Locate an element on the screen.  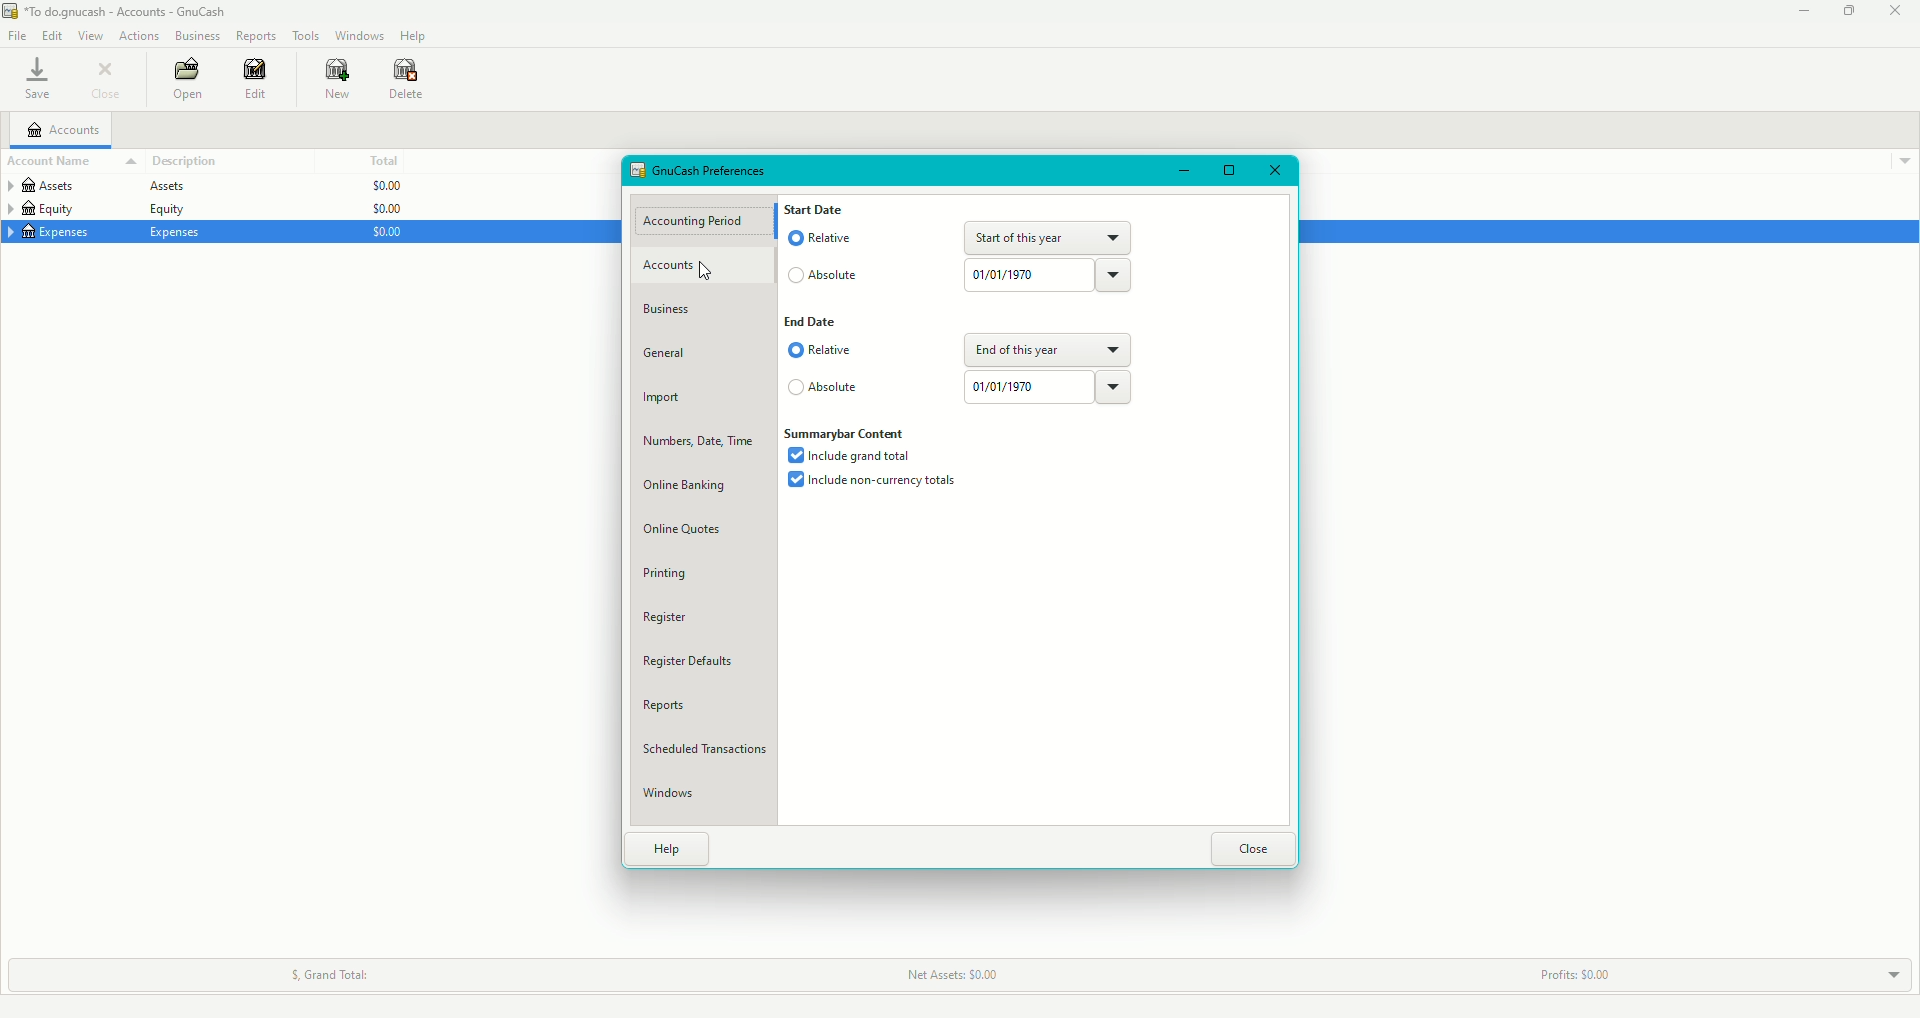
Help is located at coordinates (670, 849).